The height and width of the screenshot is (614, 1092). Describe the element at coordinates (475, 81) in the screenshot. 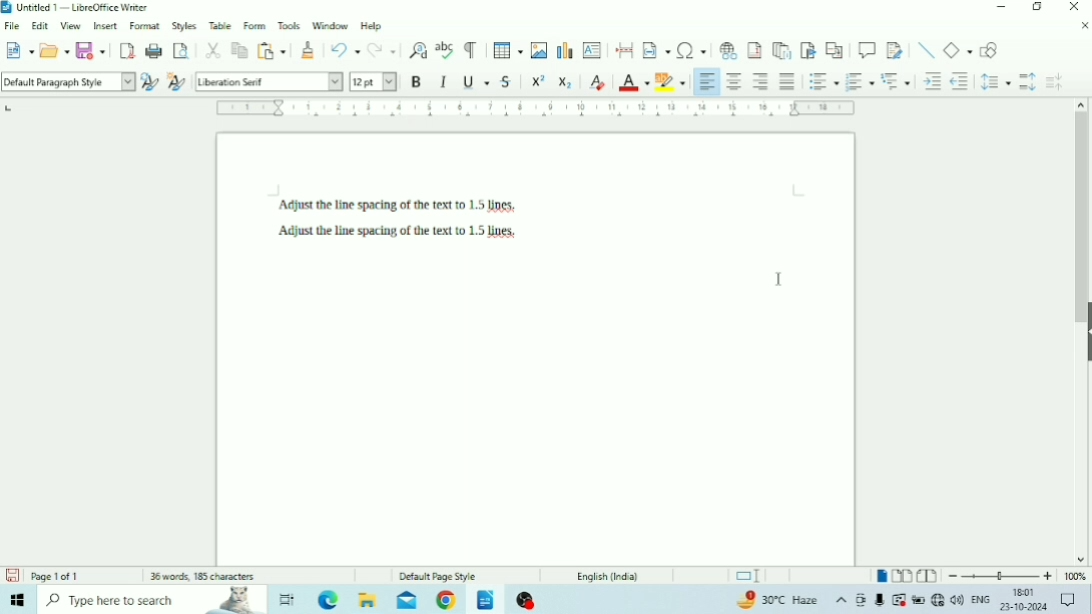

I see `Underline` at that location.